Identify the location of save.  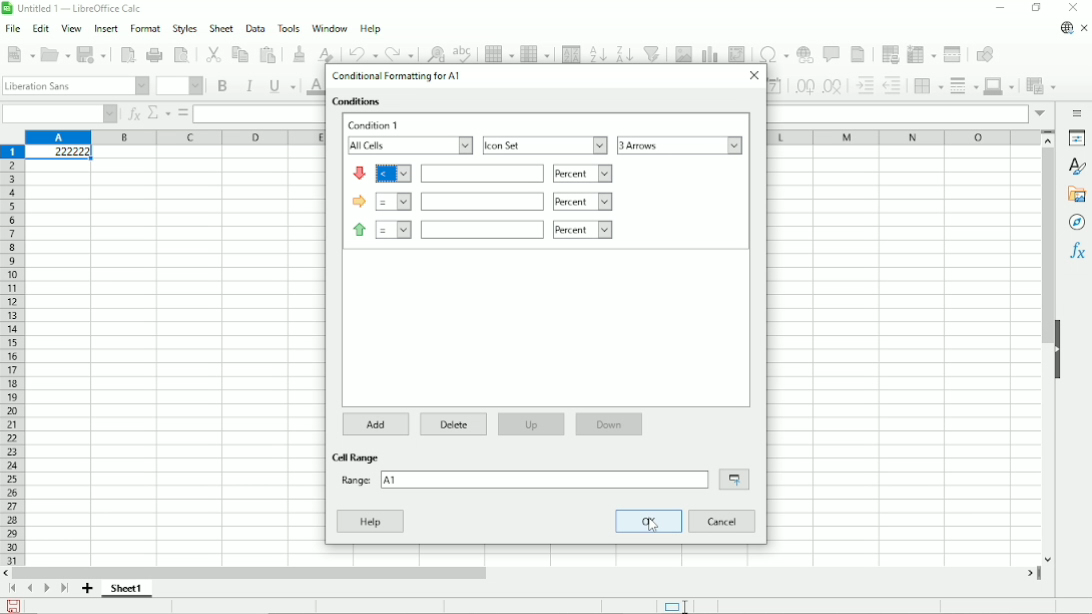
(13, 605).